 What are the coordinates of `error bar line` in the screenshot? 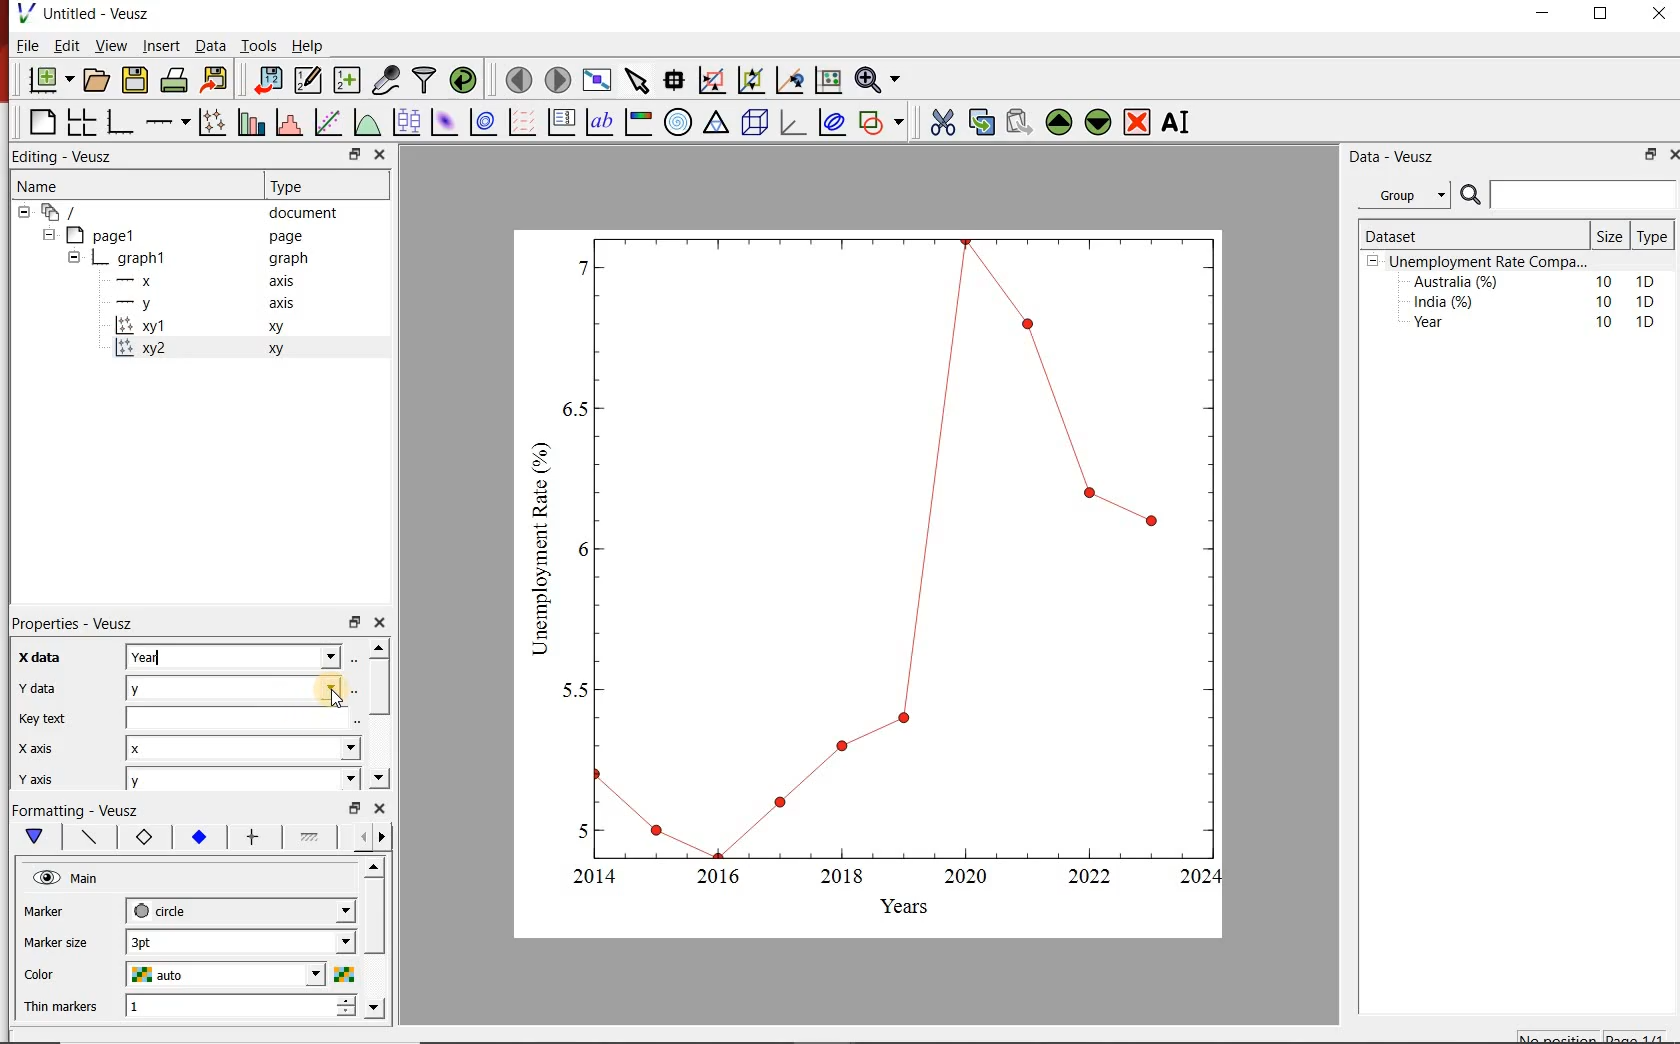 It's located at (254, 837).